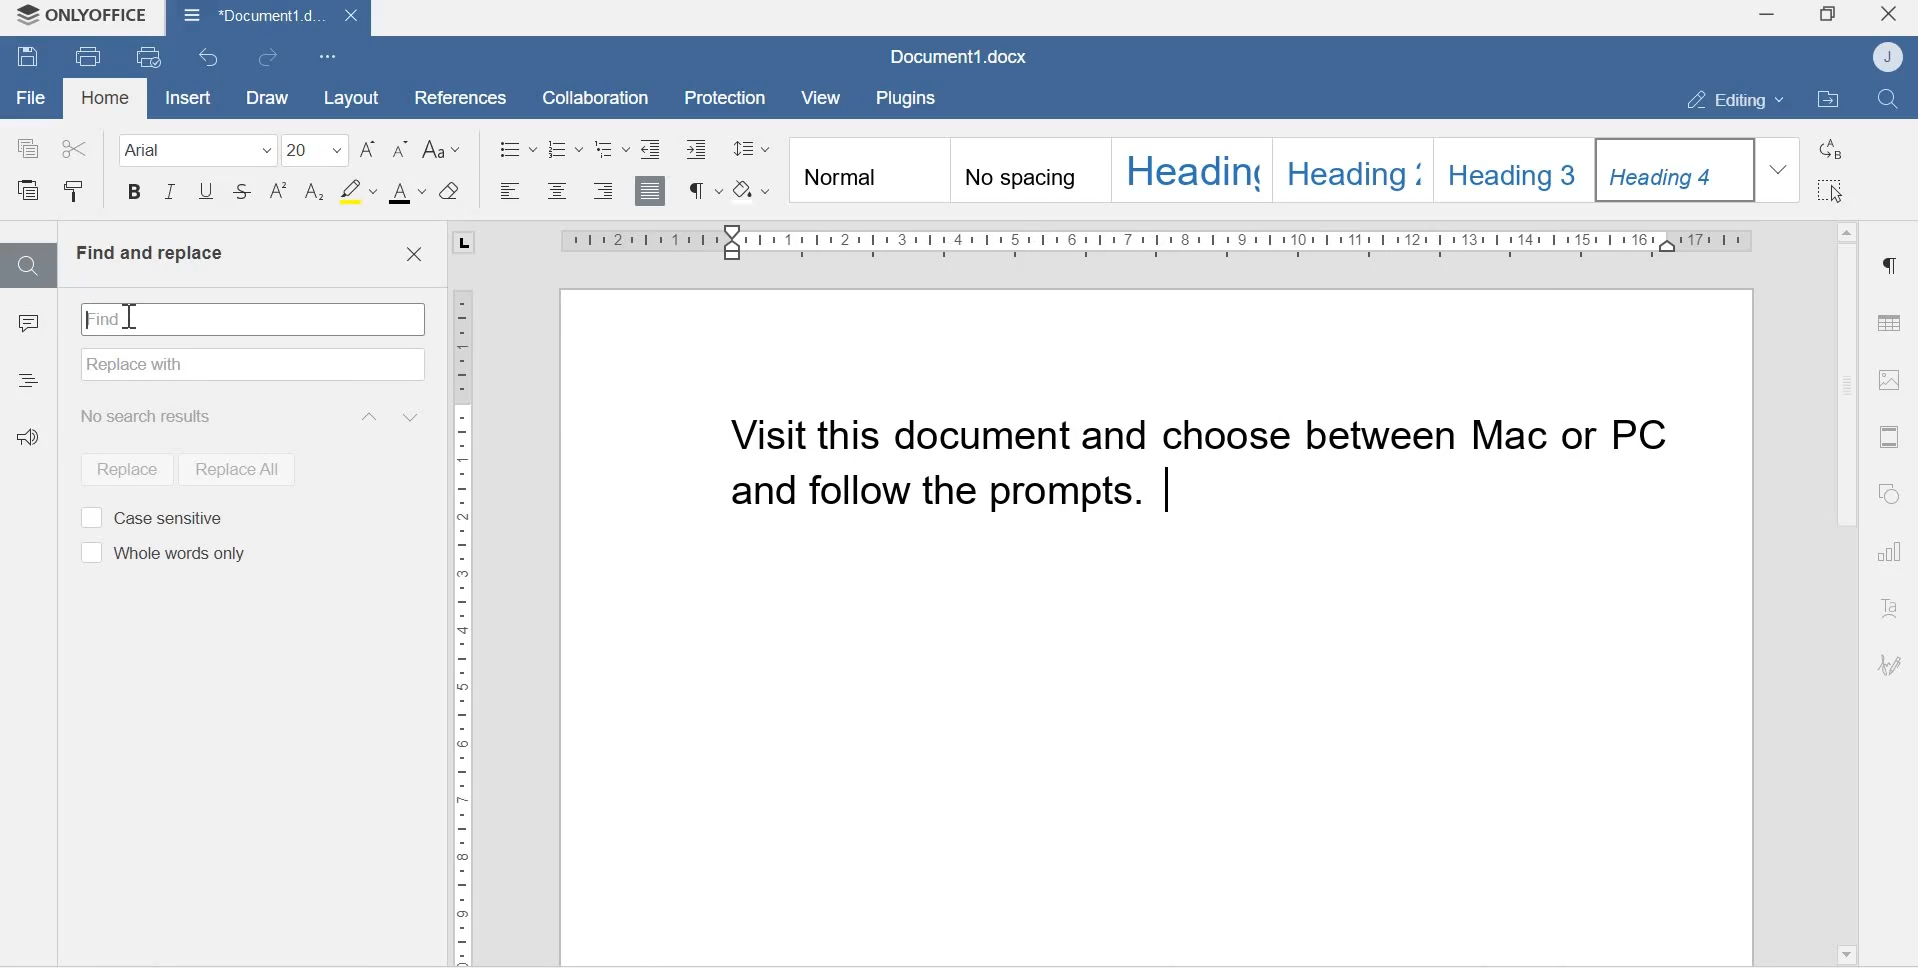 This screenshot has height=968, width=1918. Describe the element at coordinates (701, 148) in the screenshot. I see `Decrease Indent` at that location.